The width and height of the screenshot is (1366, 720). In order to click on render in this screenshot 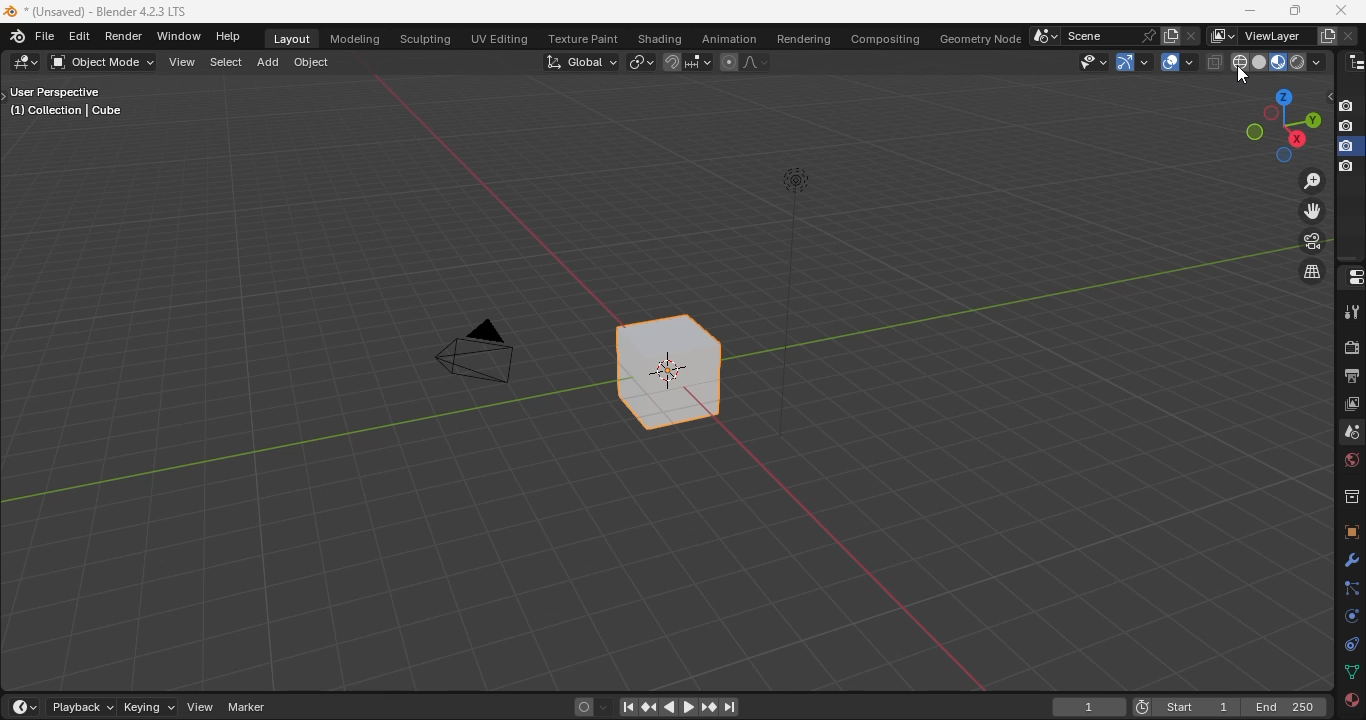, I will do `click(125, 35)`.